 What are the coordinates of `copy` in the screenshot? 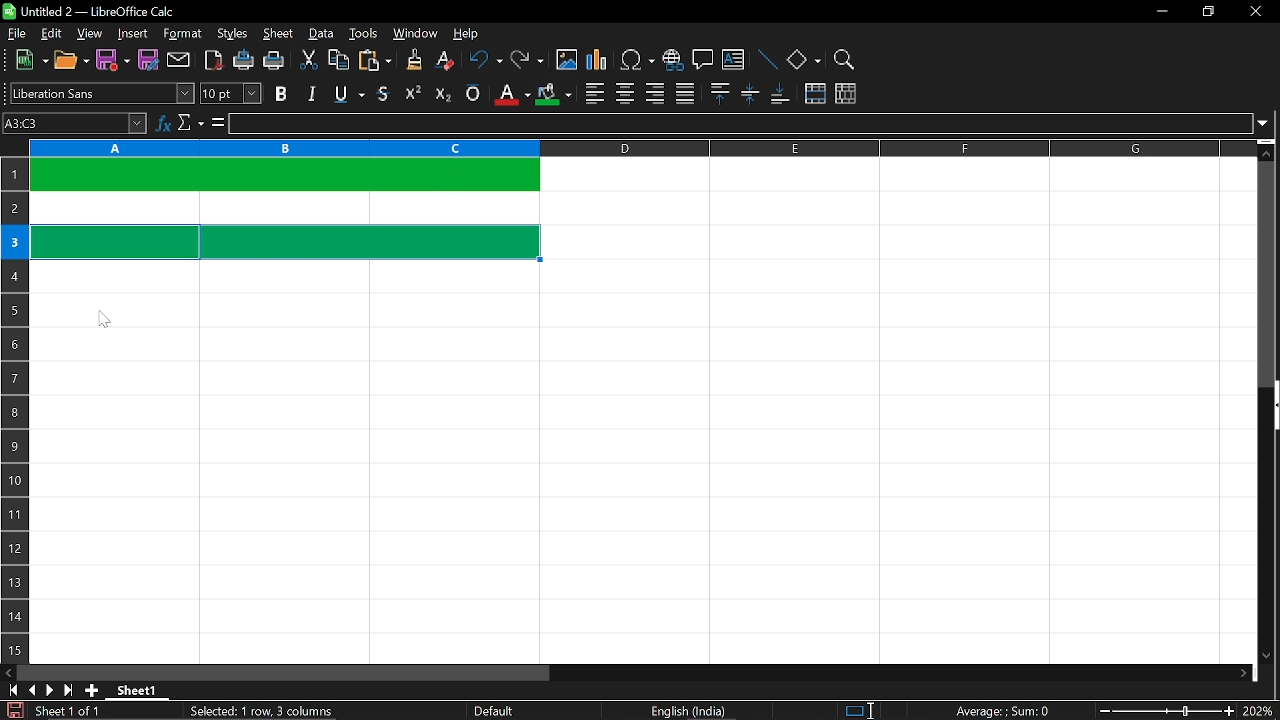 It's located at (339, 60).